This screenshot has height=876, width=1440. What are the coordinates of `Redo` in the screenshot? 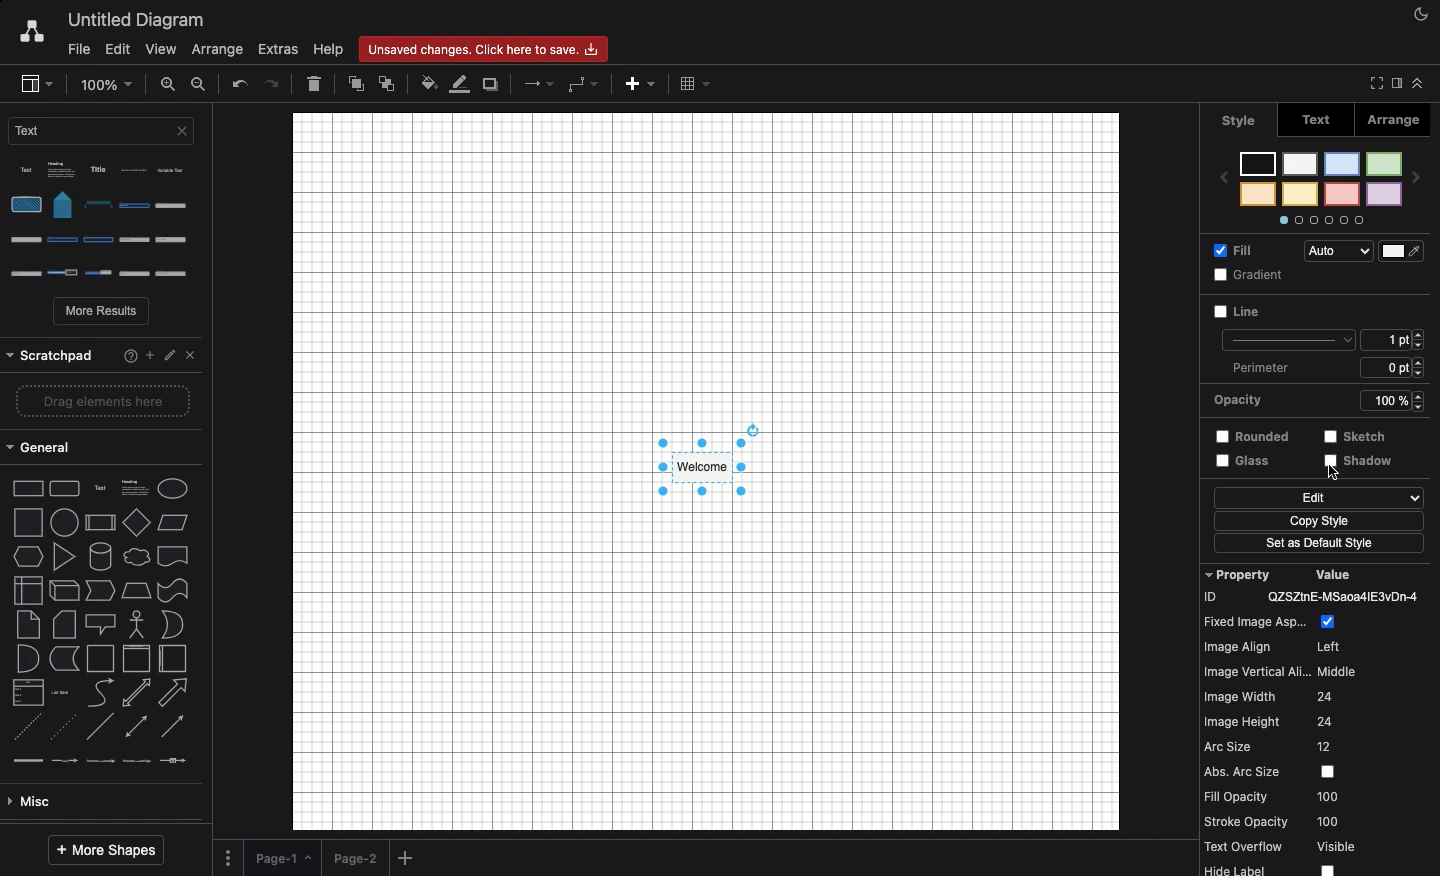 It's located at (274, 83).